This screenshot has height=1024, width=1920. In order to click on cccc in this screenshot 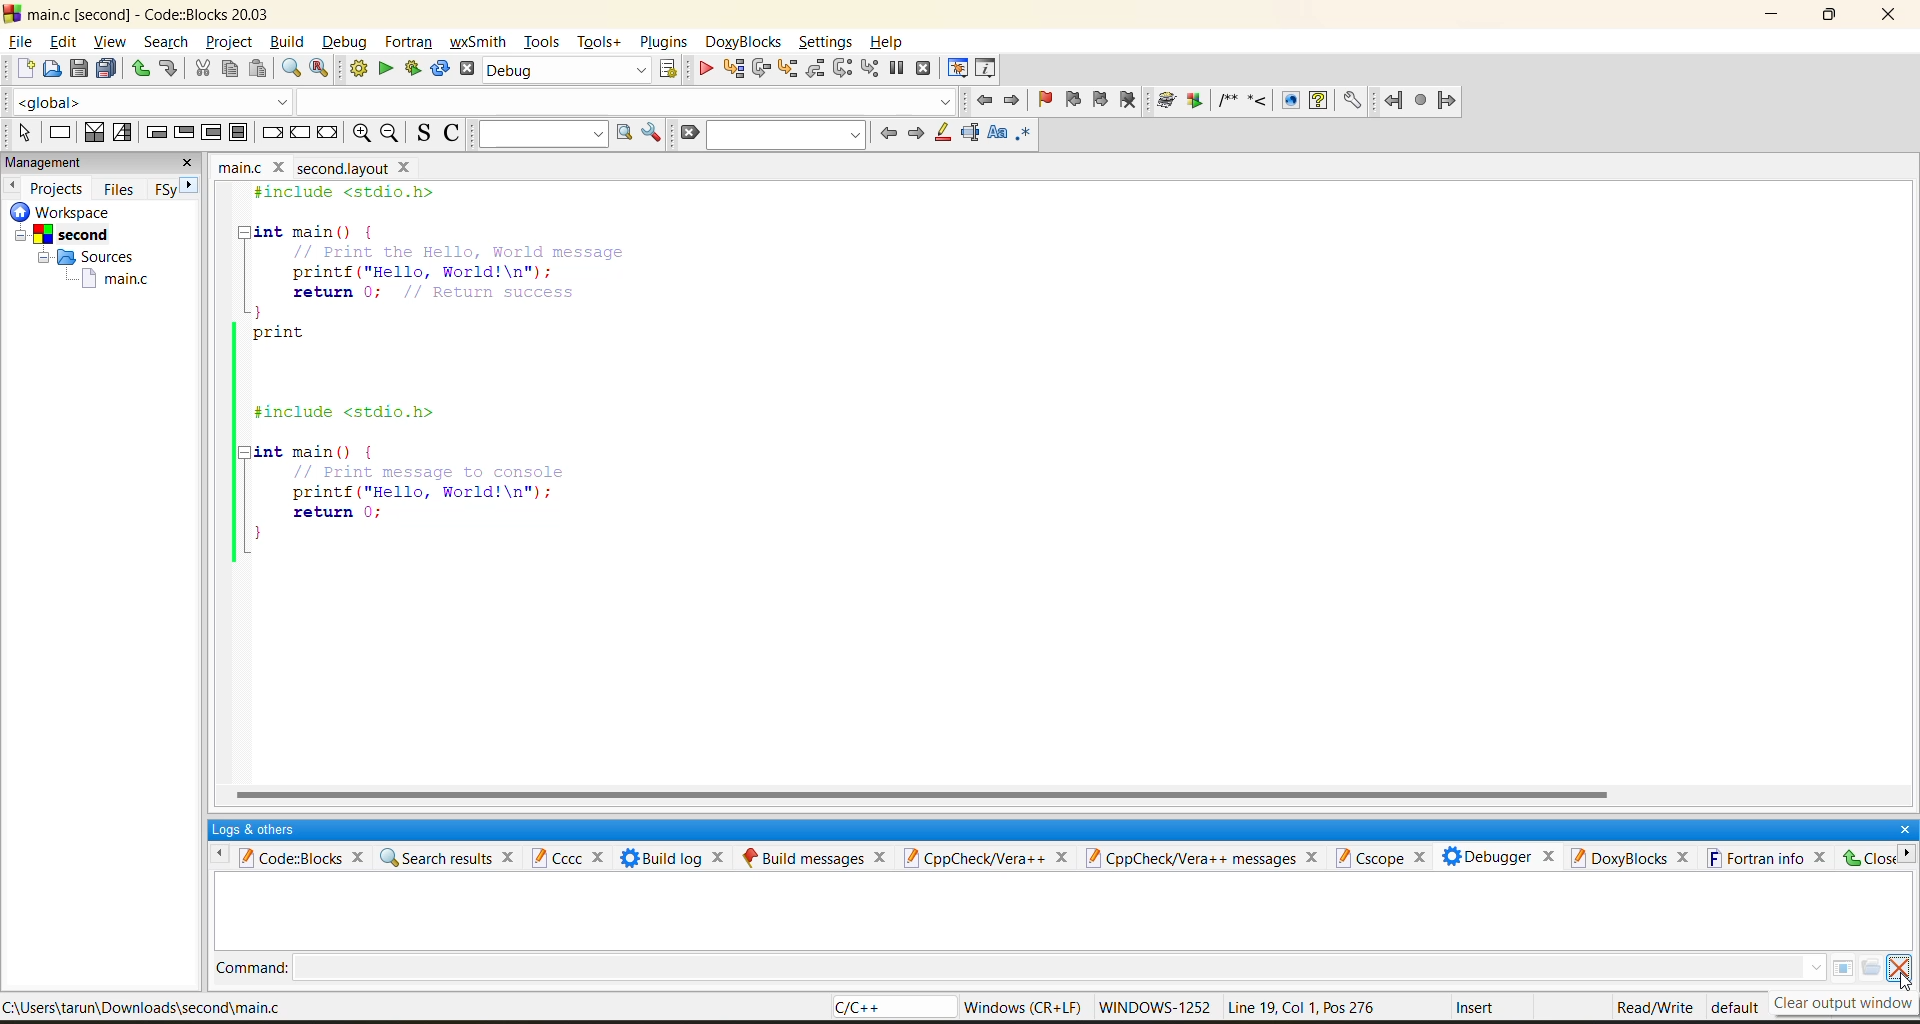, I will do `click(567, 856)`.